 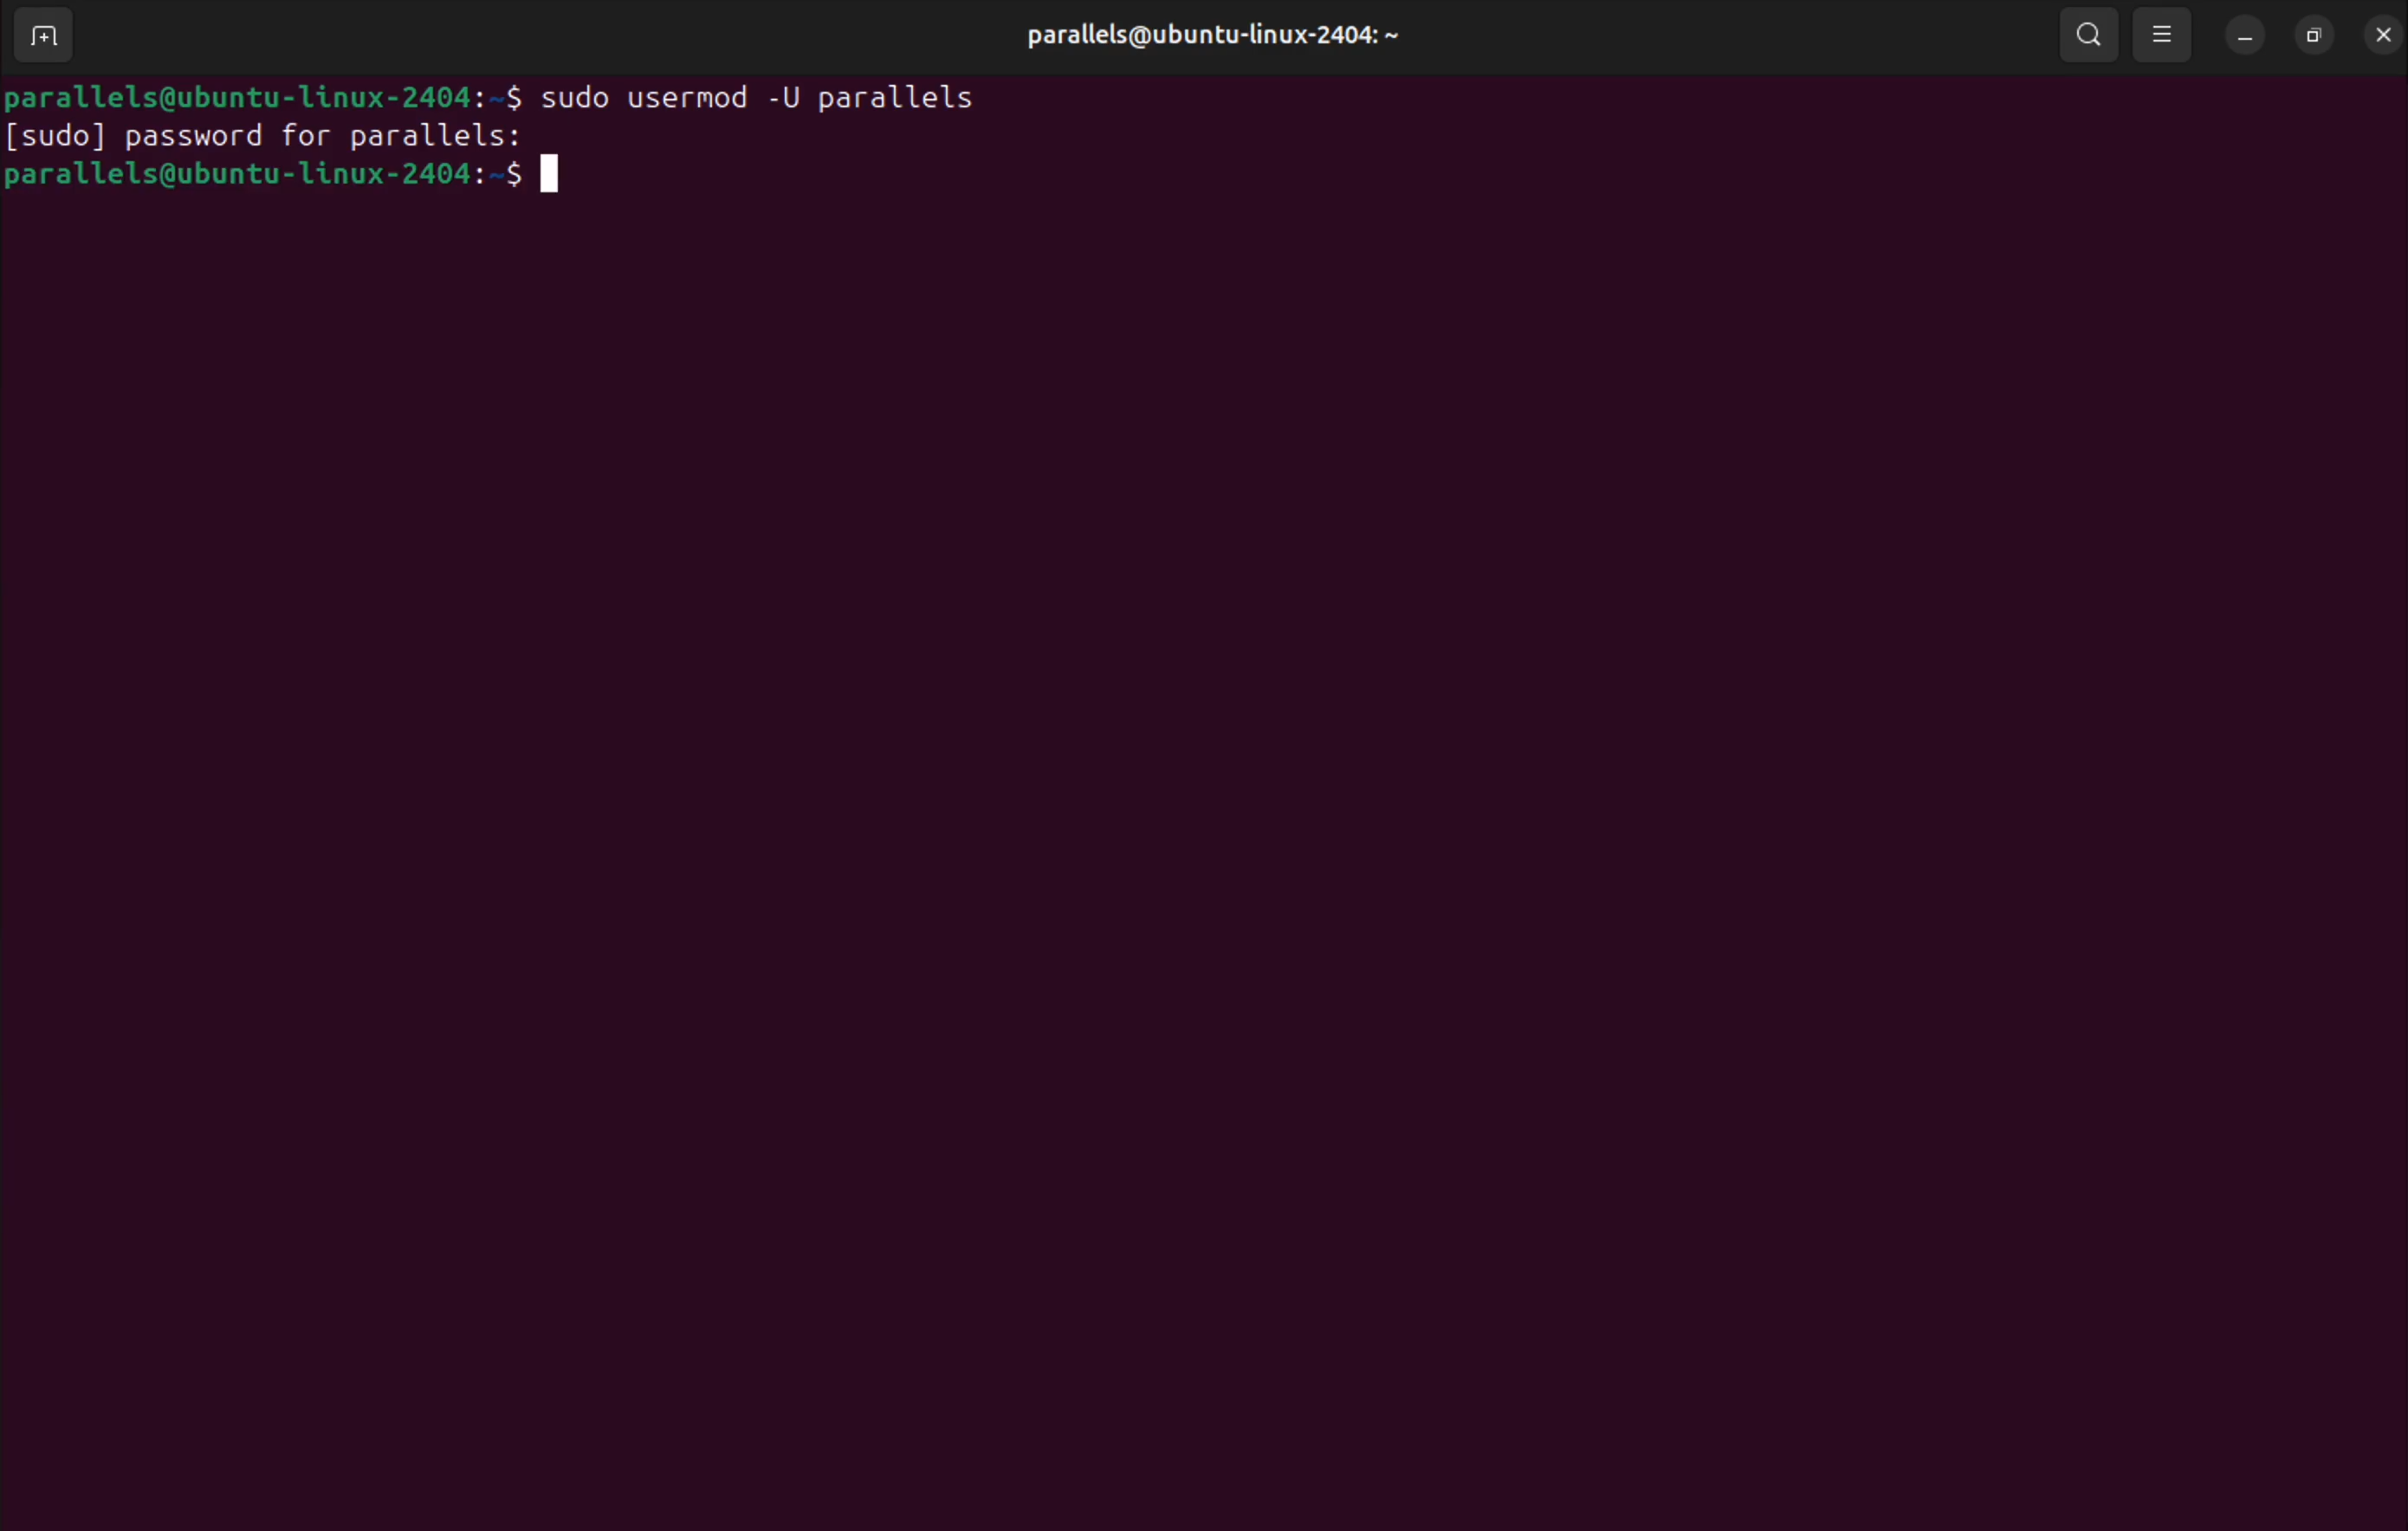 What do you see at coordinates (1206, 37) in the screenshot?
I see `user profile` at bounding box center [1206, 37].